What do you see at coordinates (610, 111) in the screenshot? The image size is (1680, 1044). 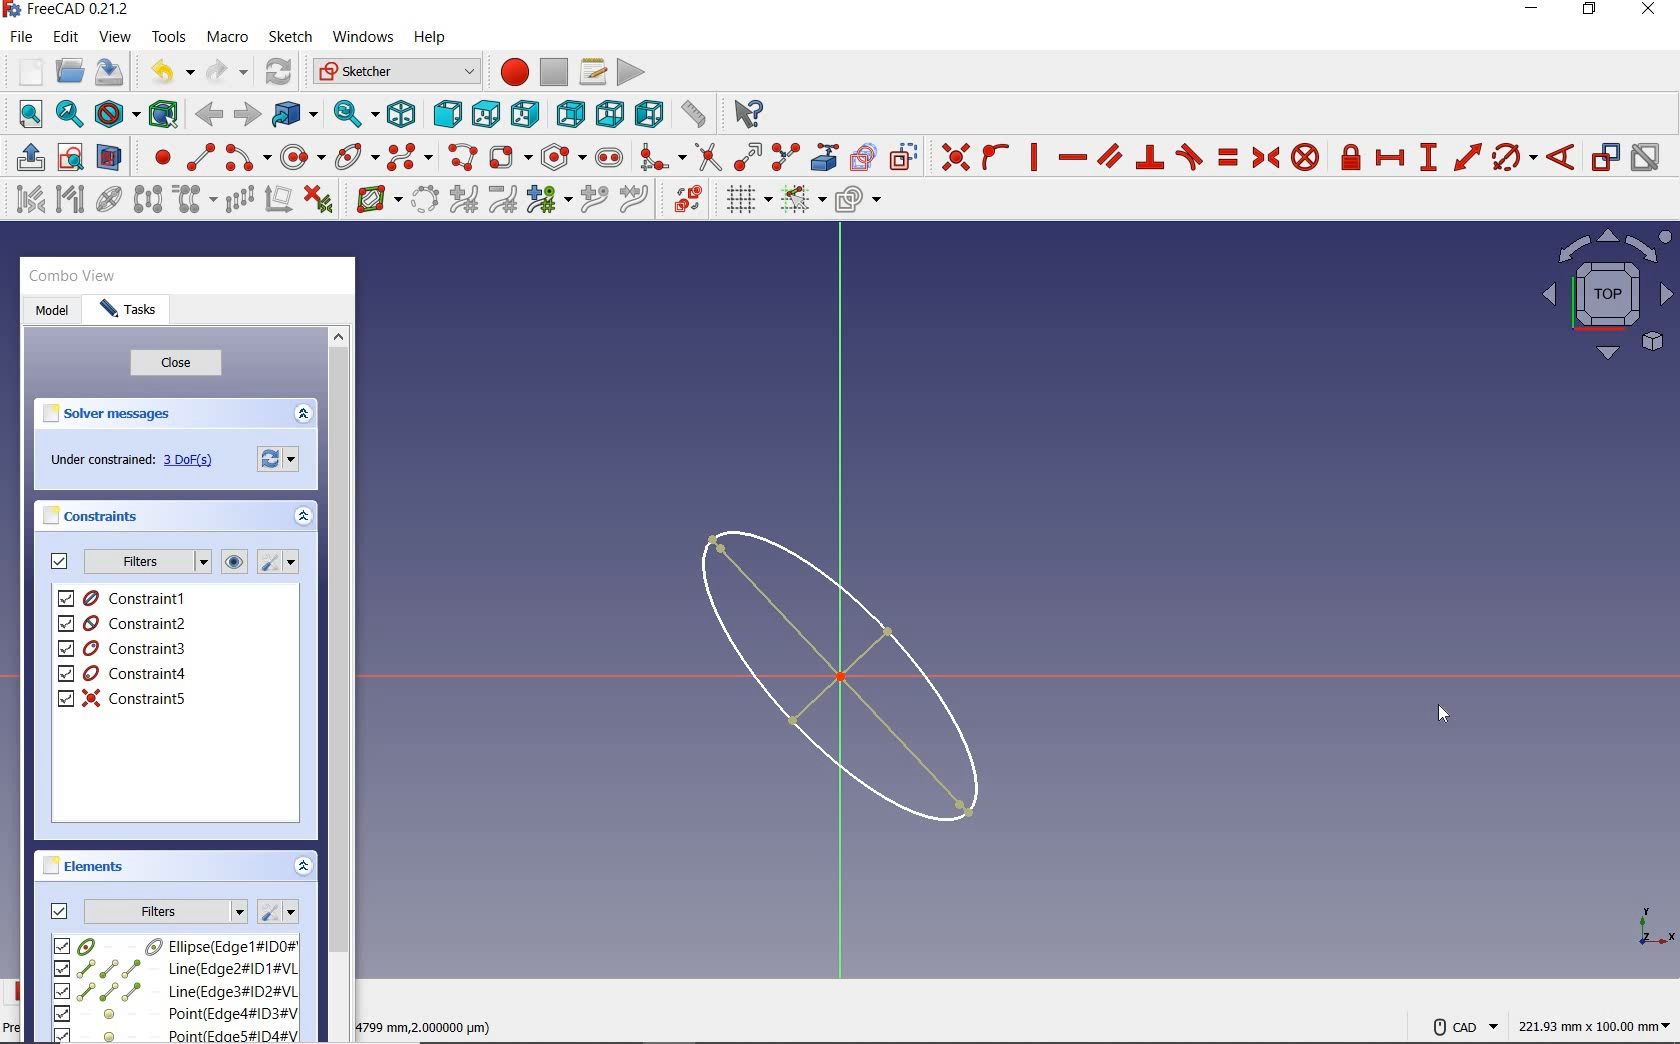 I see `bottom` at bounding box center [610, 111].